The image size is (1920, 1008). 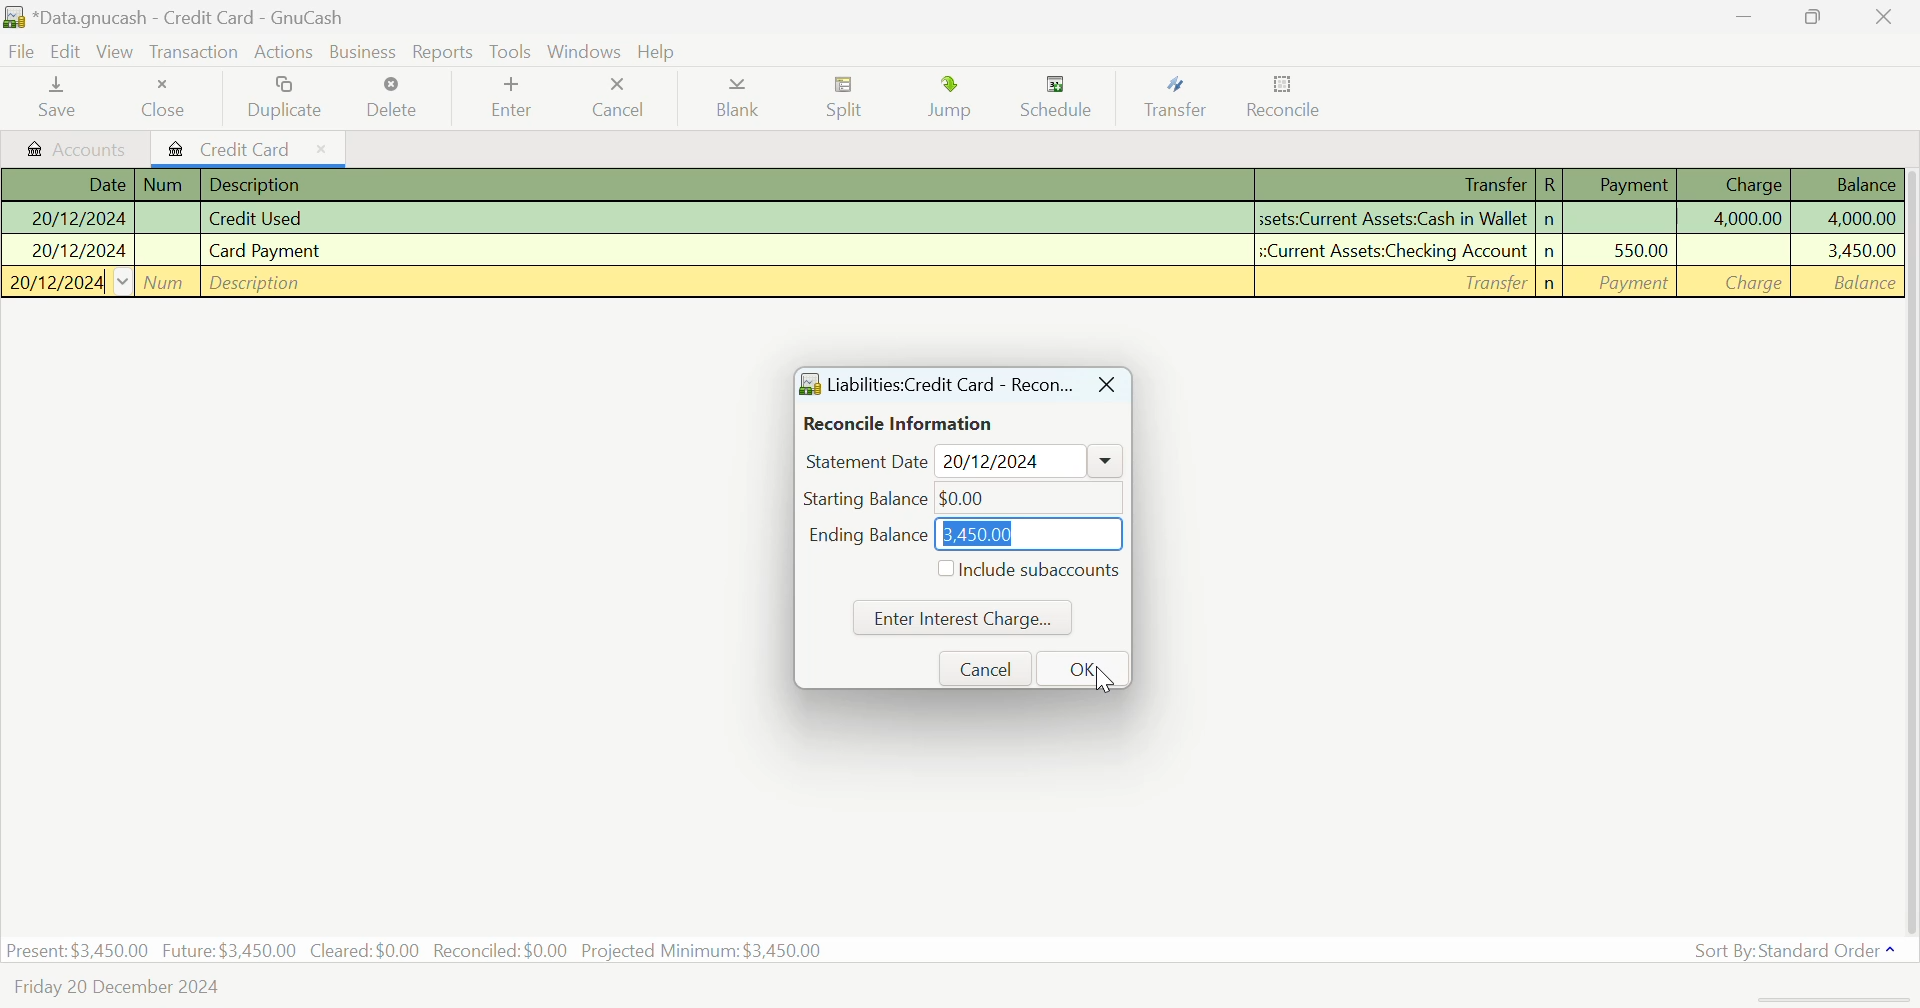 I want to click on Credit Card, so click(x=252, y=148).